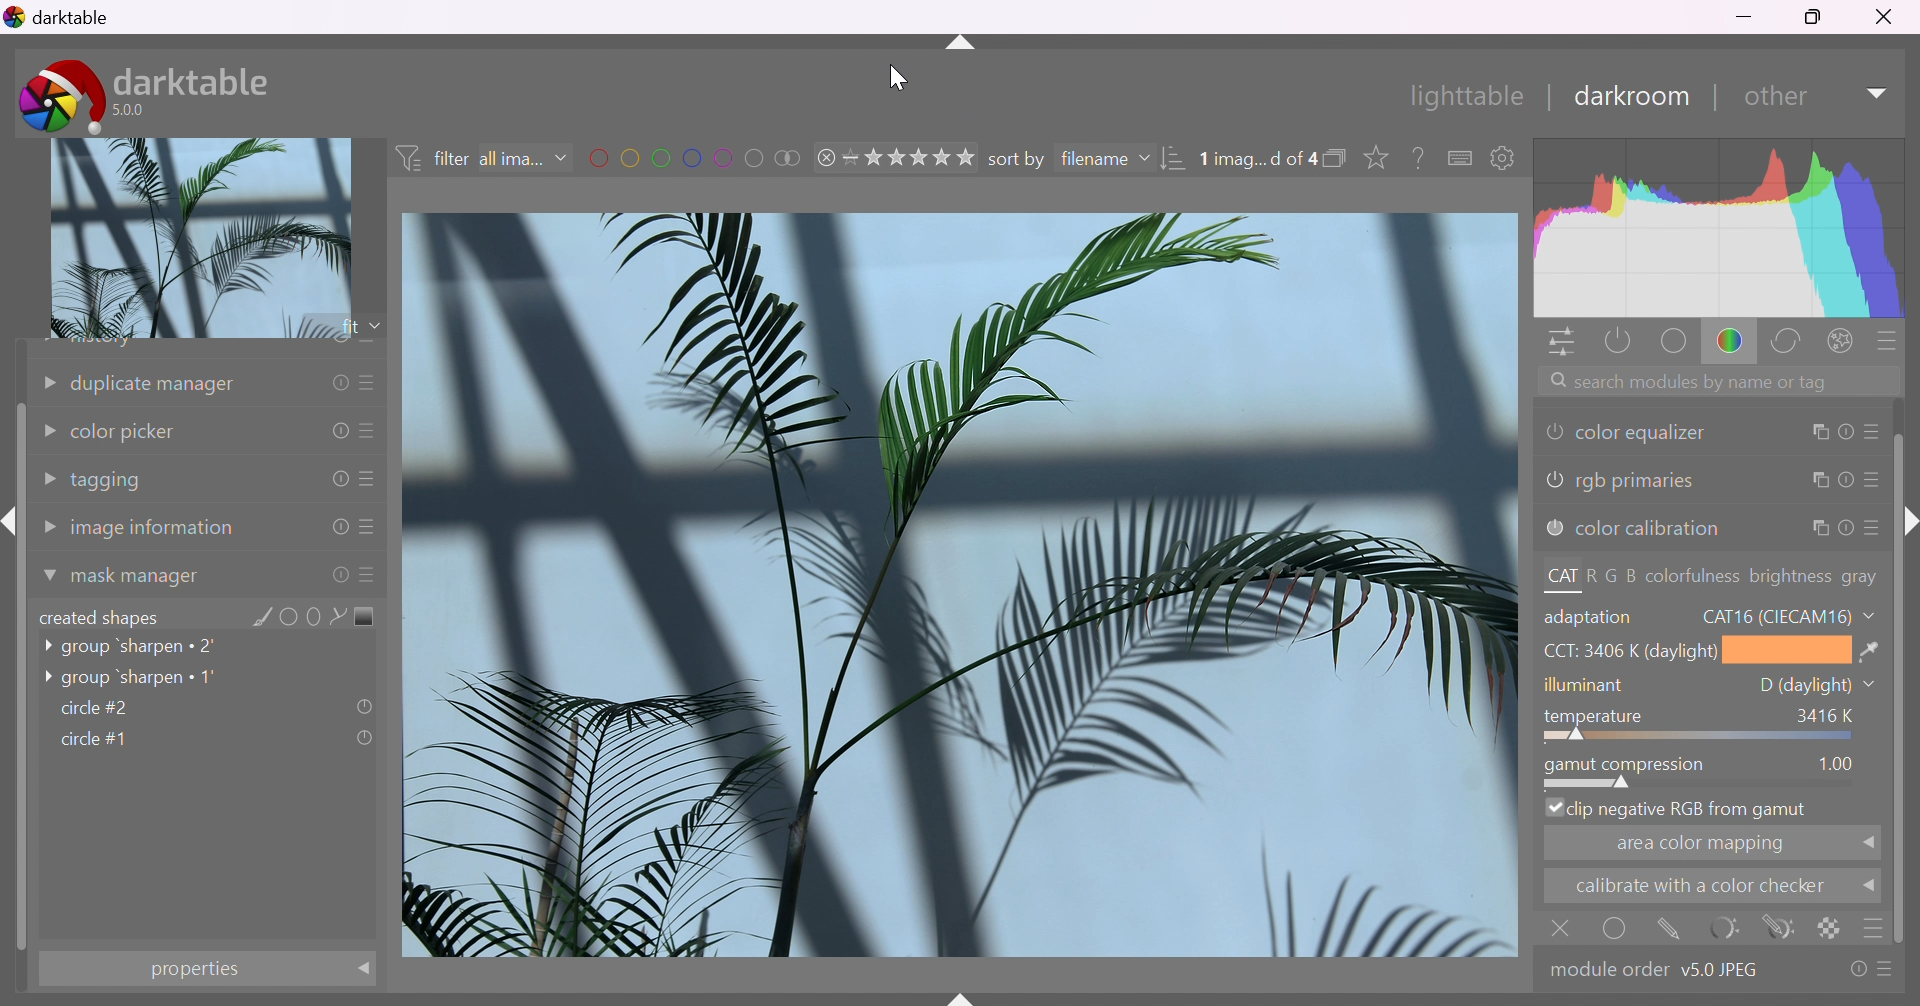 Image resolution: width=1920 pixels, height=1006 pixels. Describe the element at coordinates (1828, 931) in the screenshot. I see `background` at that location.